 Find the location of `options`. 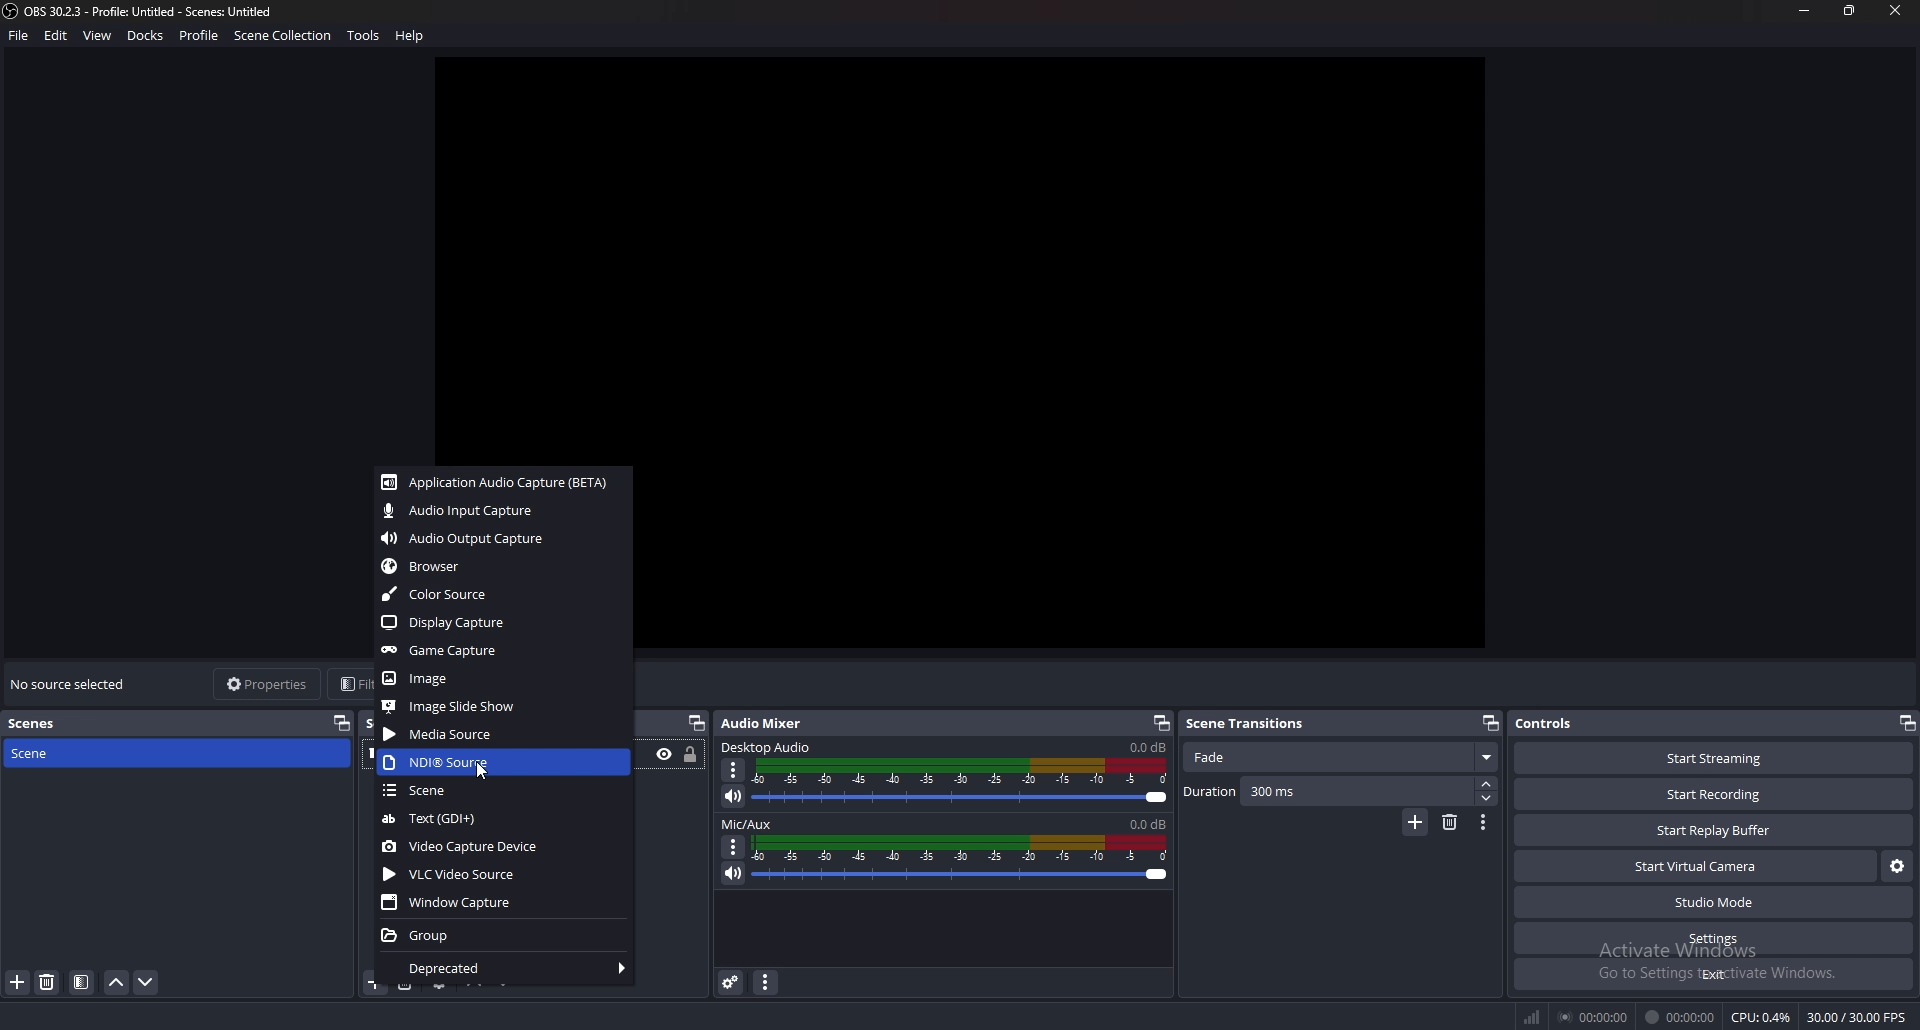

options is located at coordinates (735, 848).